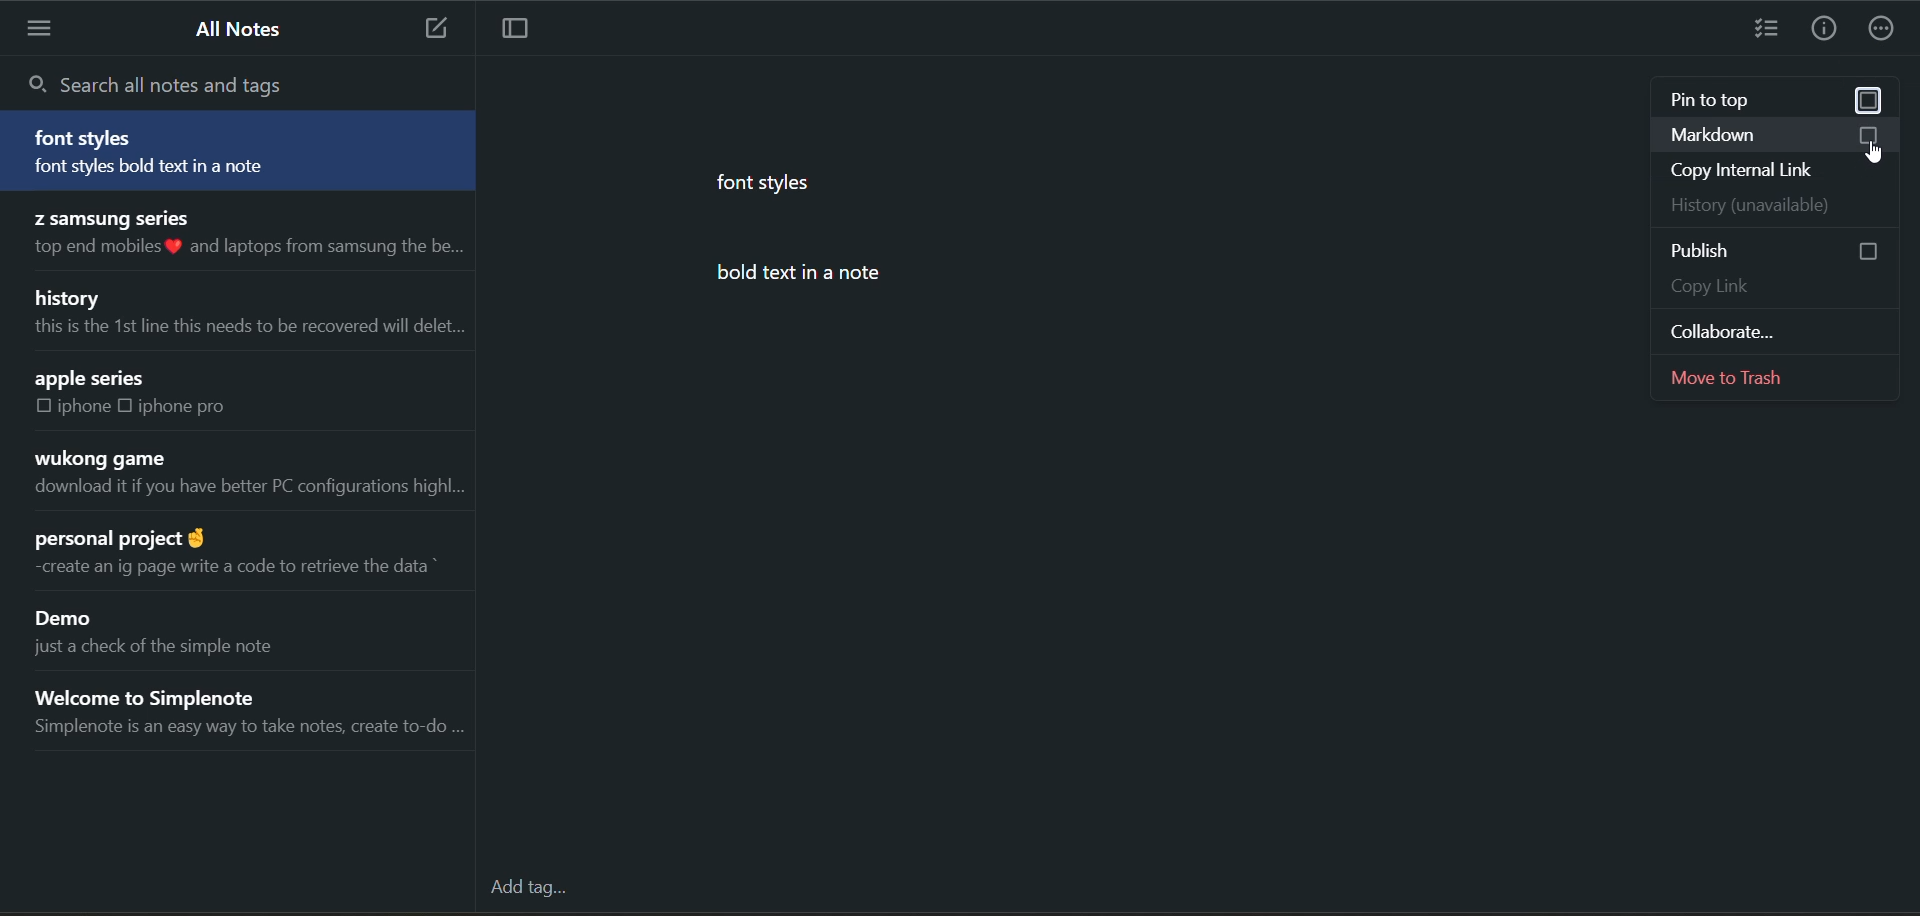 The width and height of the screenshot is (1920, 916). Describe the element at coordinates (175, 693) in the screenshot. I see `Welcome to Simplenote` at that location.